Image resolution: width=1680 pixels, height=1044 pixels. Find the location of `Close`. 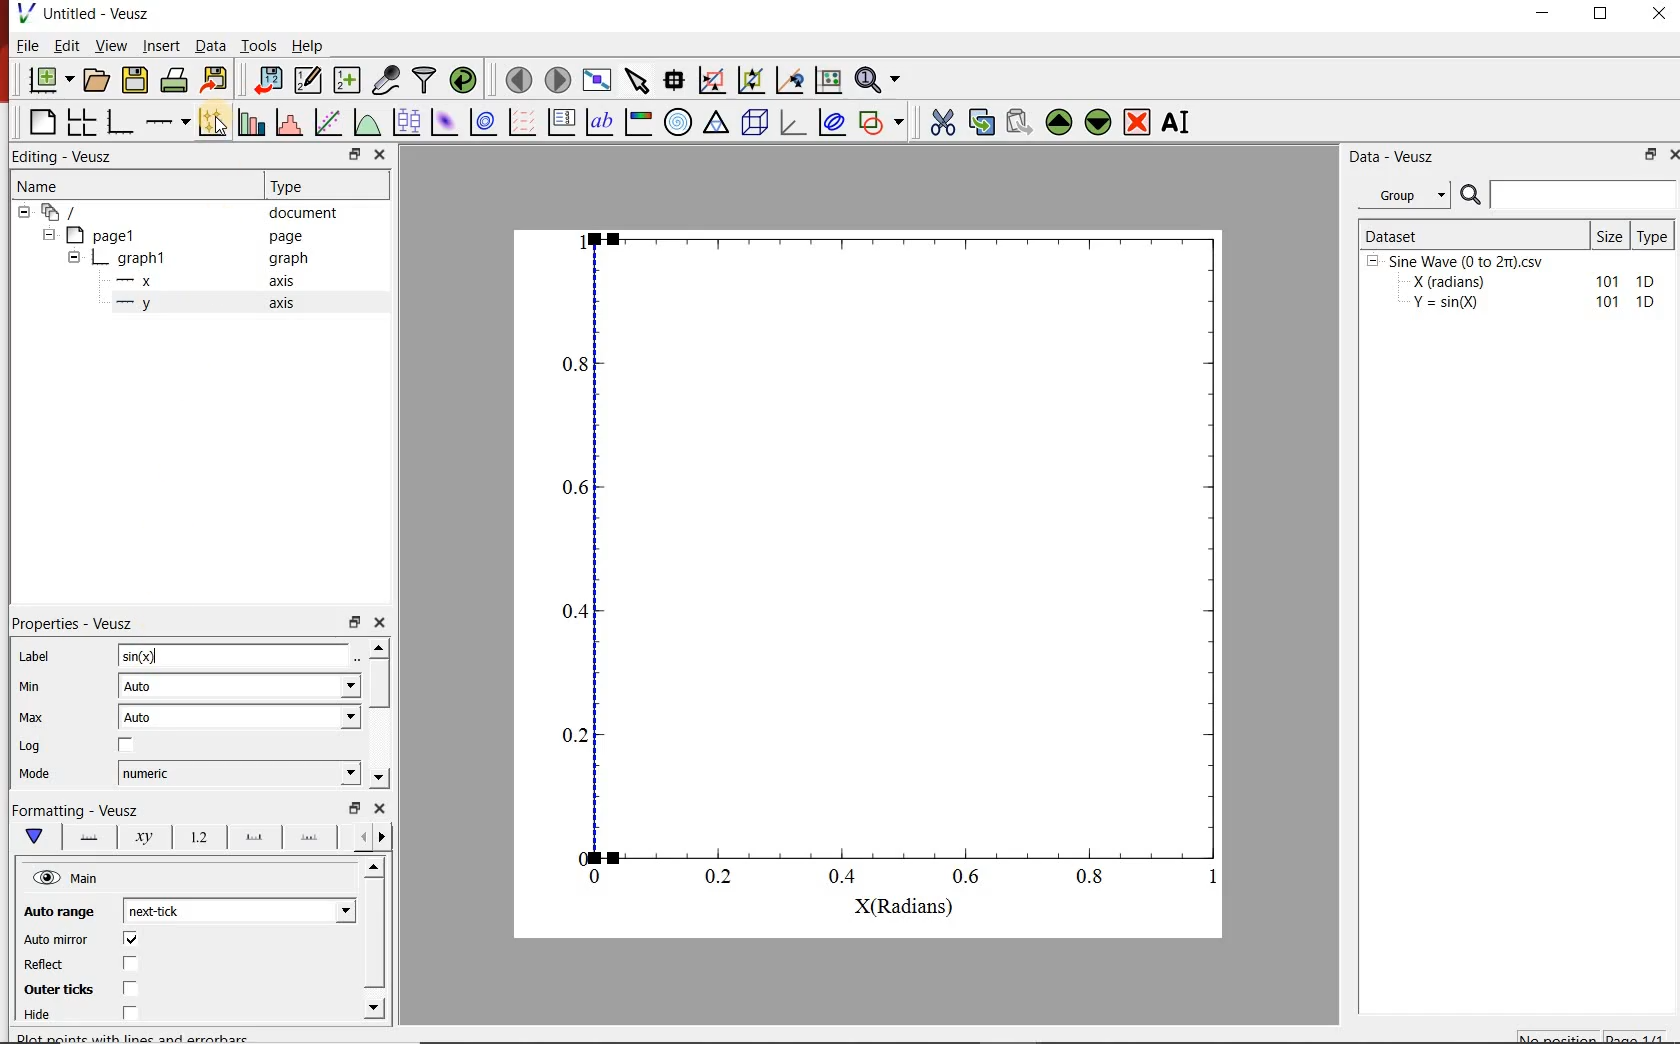

Close is located at coordinates (1661, 13).